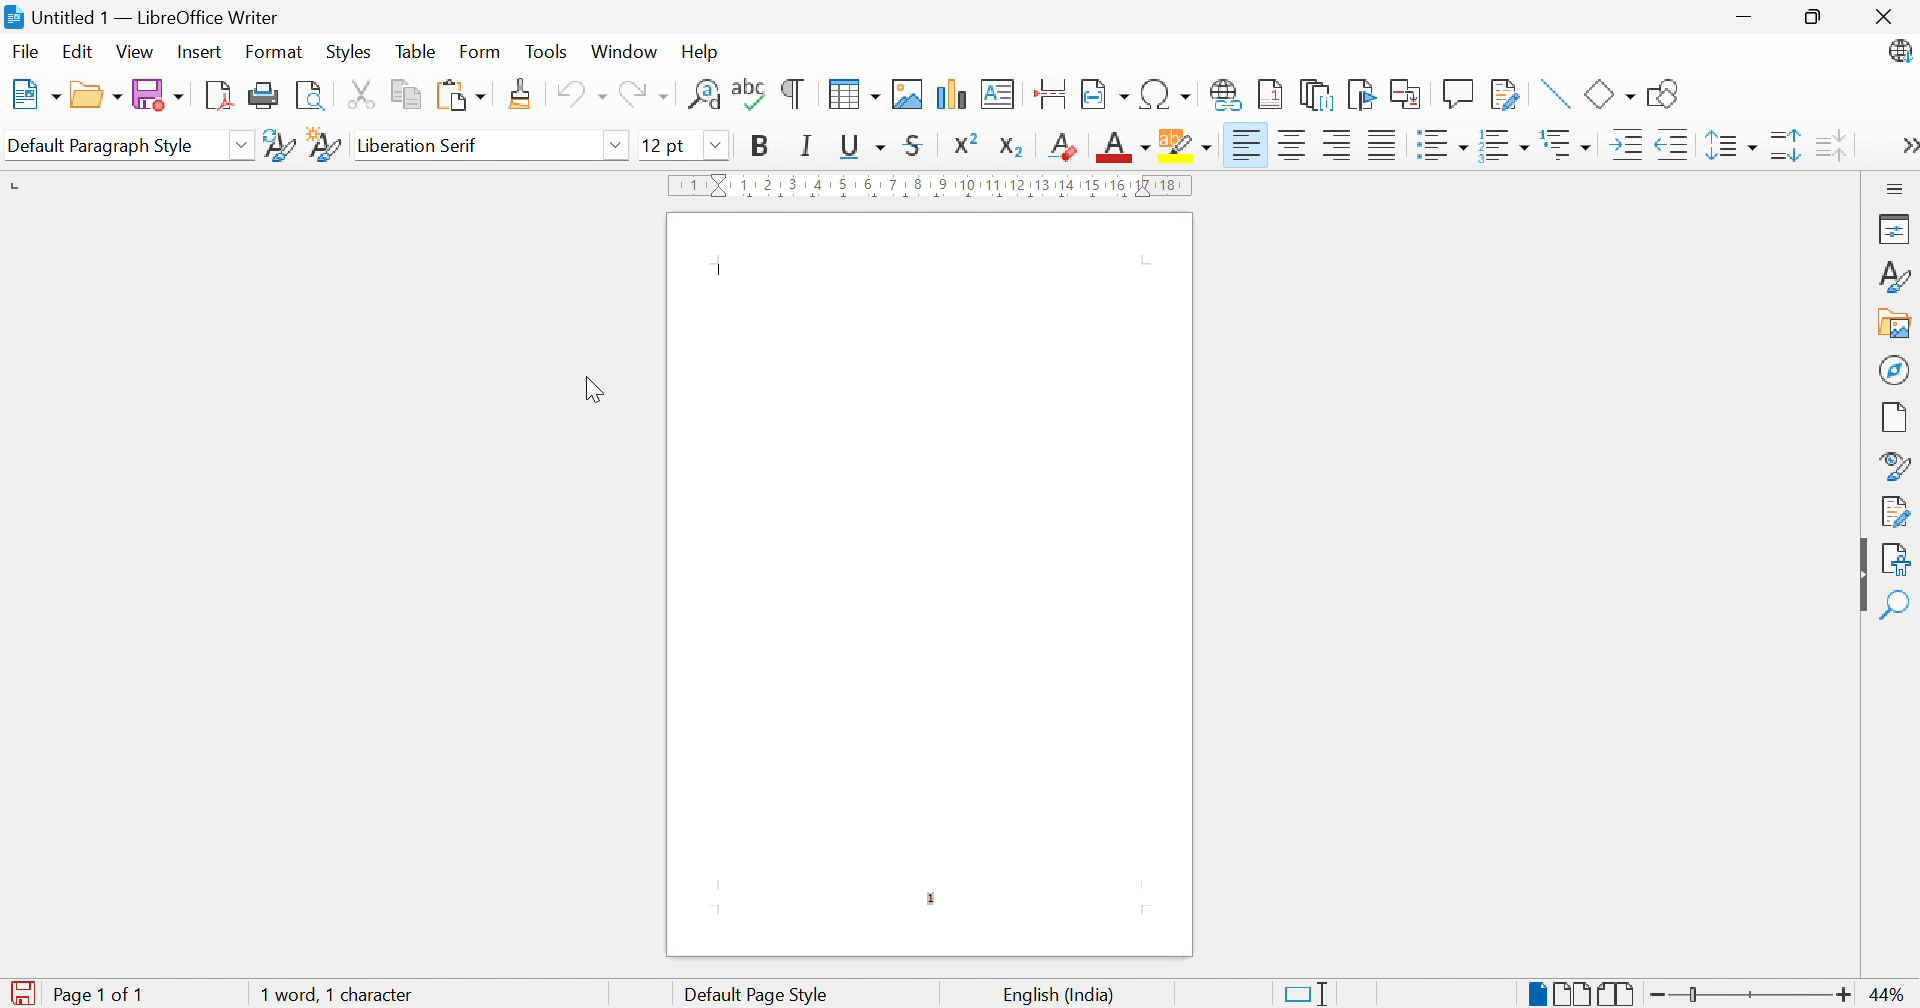  What do you see at coordinates (546, 52) in the screenshot?
I see `Tools` at bounding box center [546, 52].